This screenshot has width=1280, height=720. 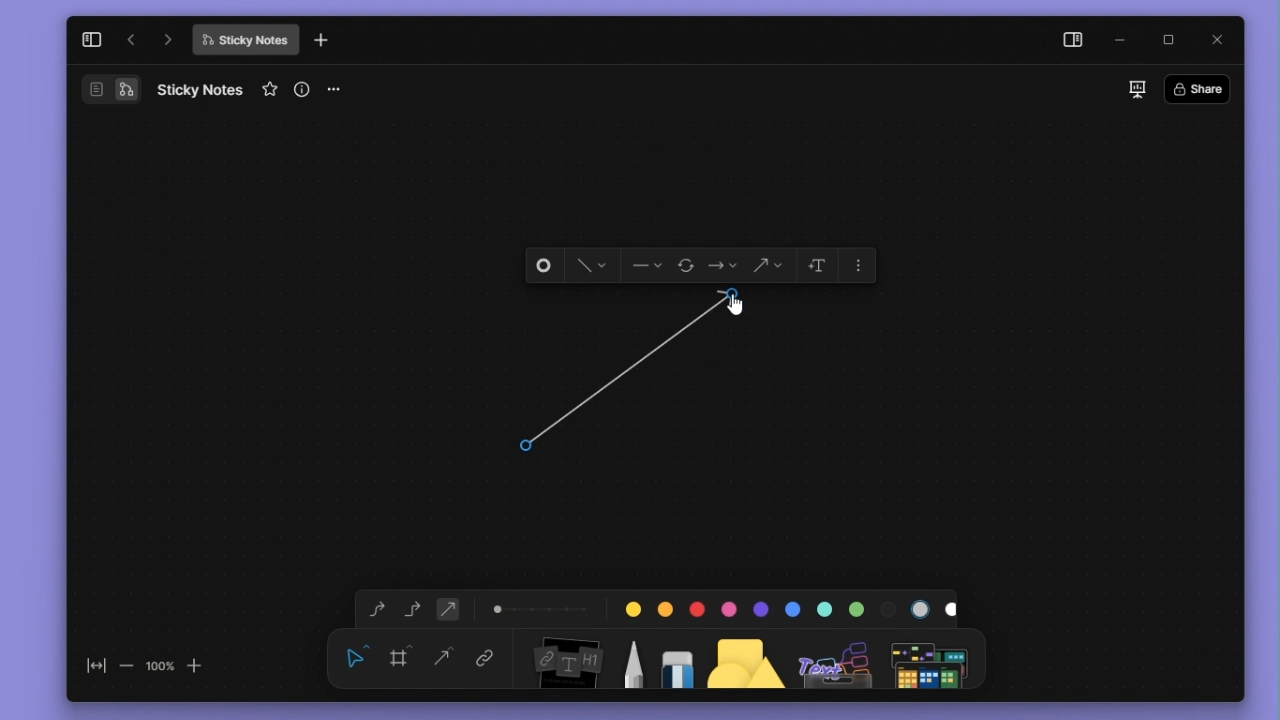 What do you see at coordinates (1175, 41) in the screenshot?
I see `maximize` at bounding box center [1175, 41].